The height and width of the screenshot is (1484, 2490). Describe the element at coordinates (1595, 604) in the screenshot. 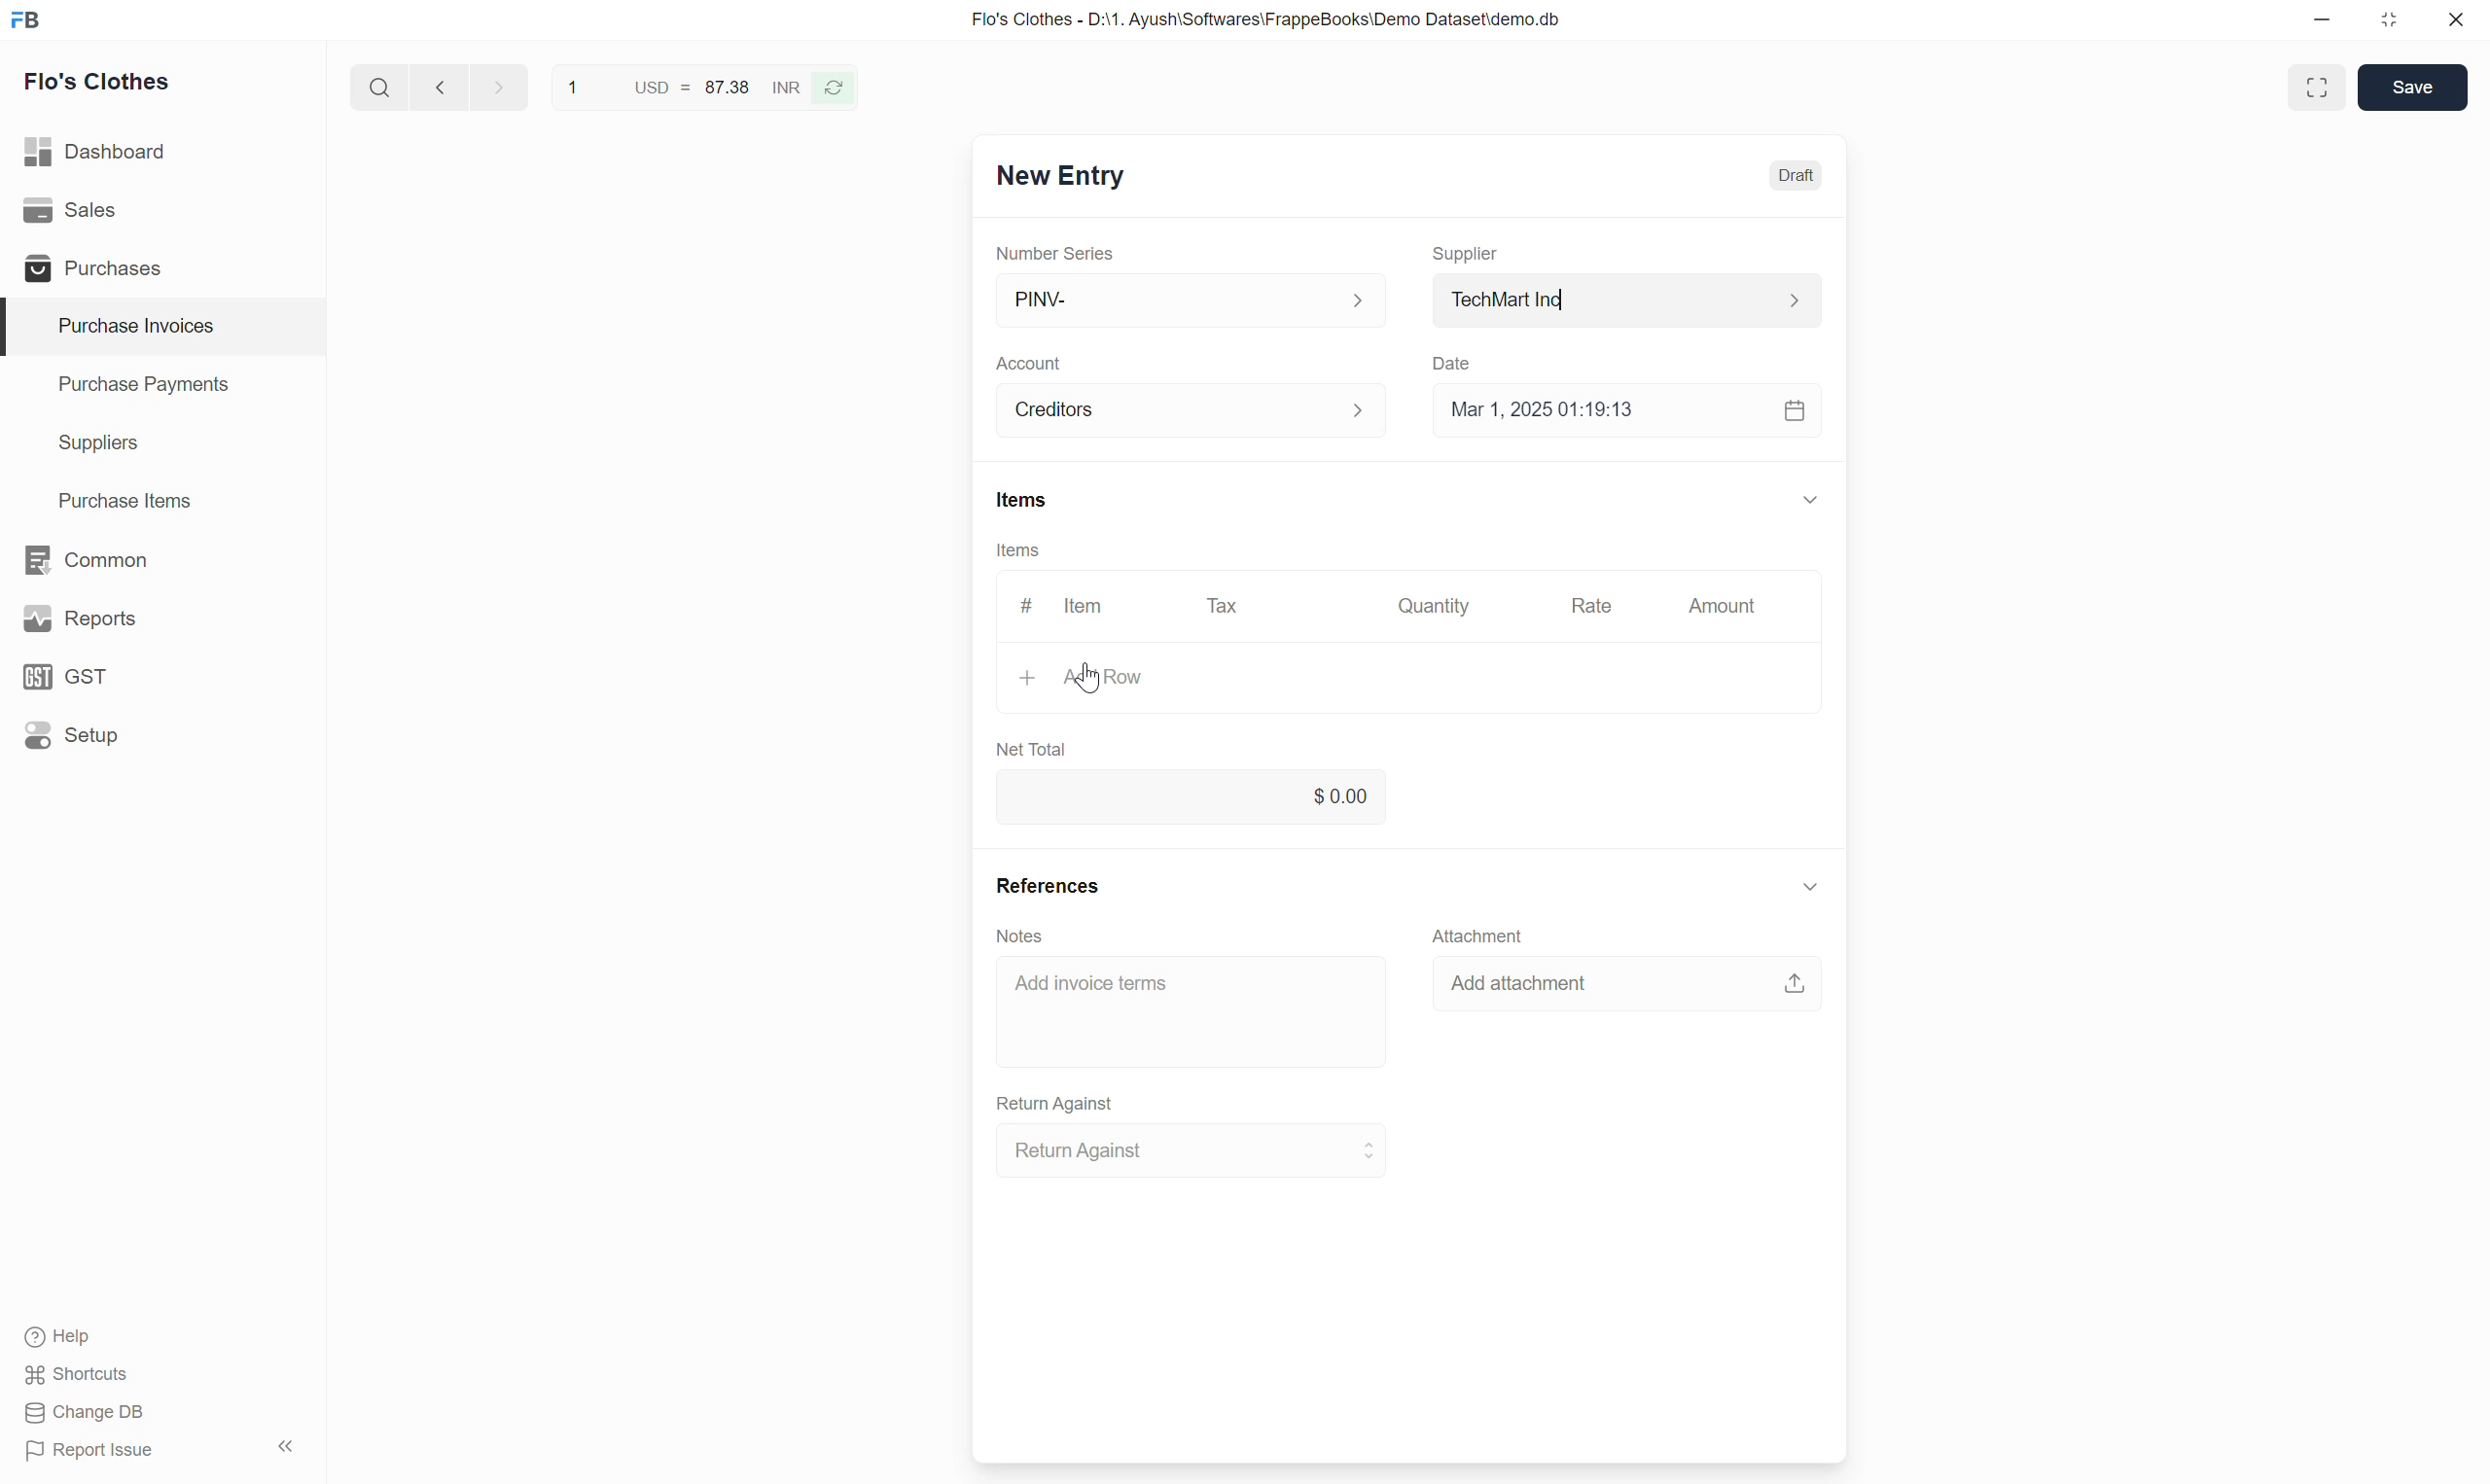

I see `Rate` at that location.